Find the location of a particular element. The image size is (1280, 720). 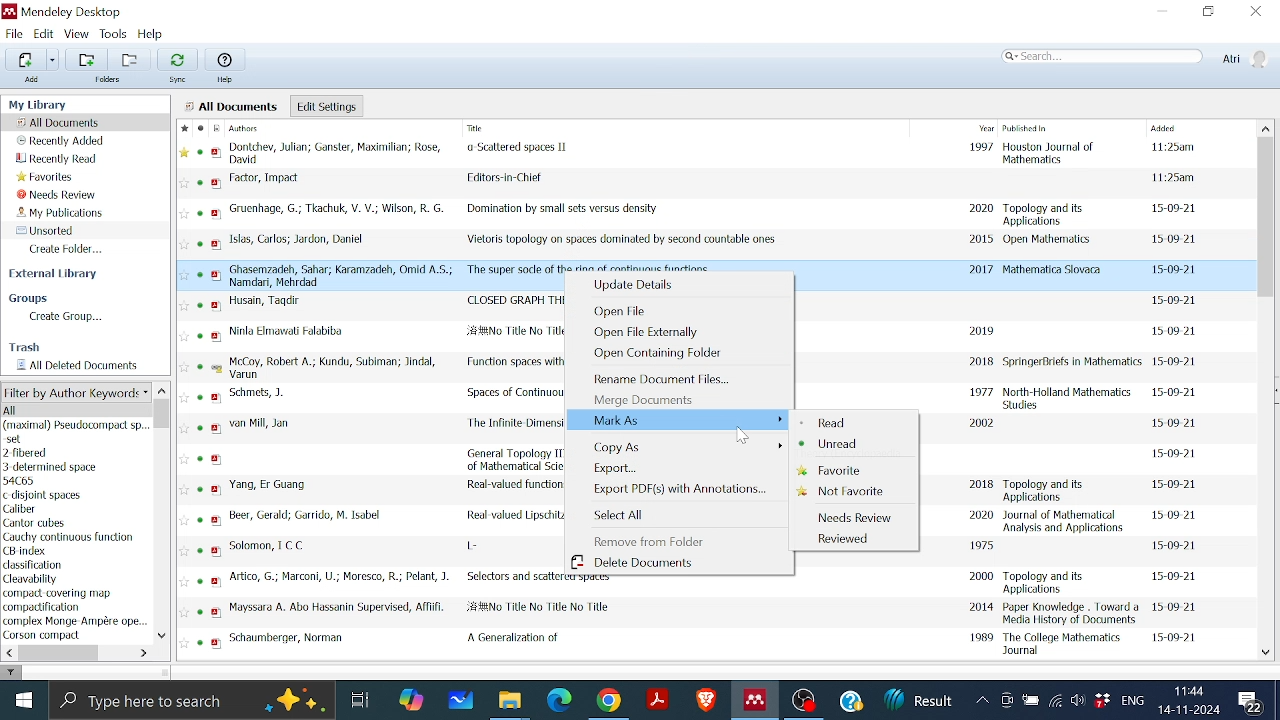

Brave browser is located at coordinates (706, 700).